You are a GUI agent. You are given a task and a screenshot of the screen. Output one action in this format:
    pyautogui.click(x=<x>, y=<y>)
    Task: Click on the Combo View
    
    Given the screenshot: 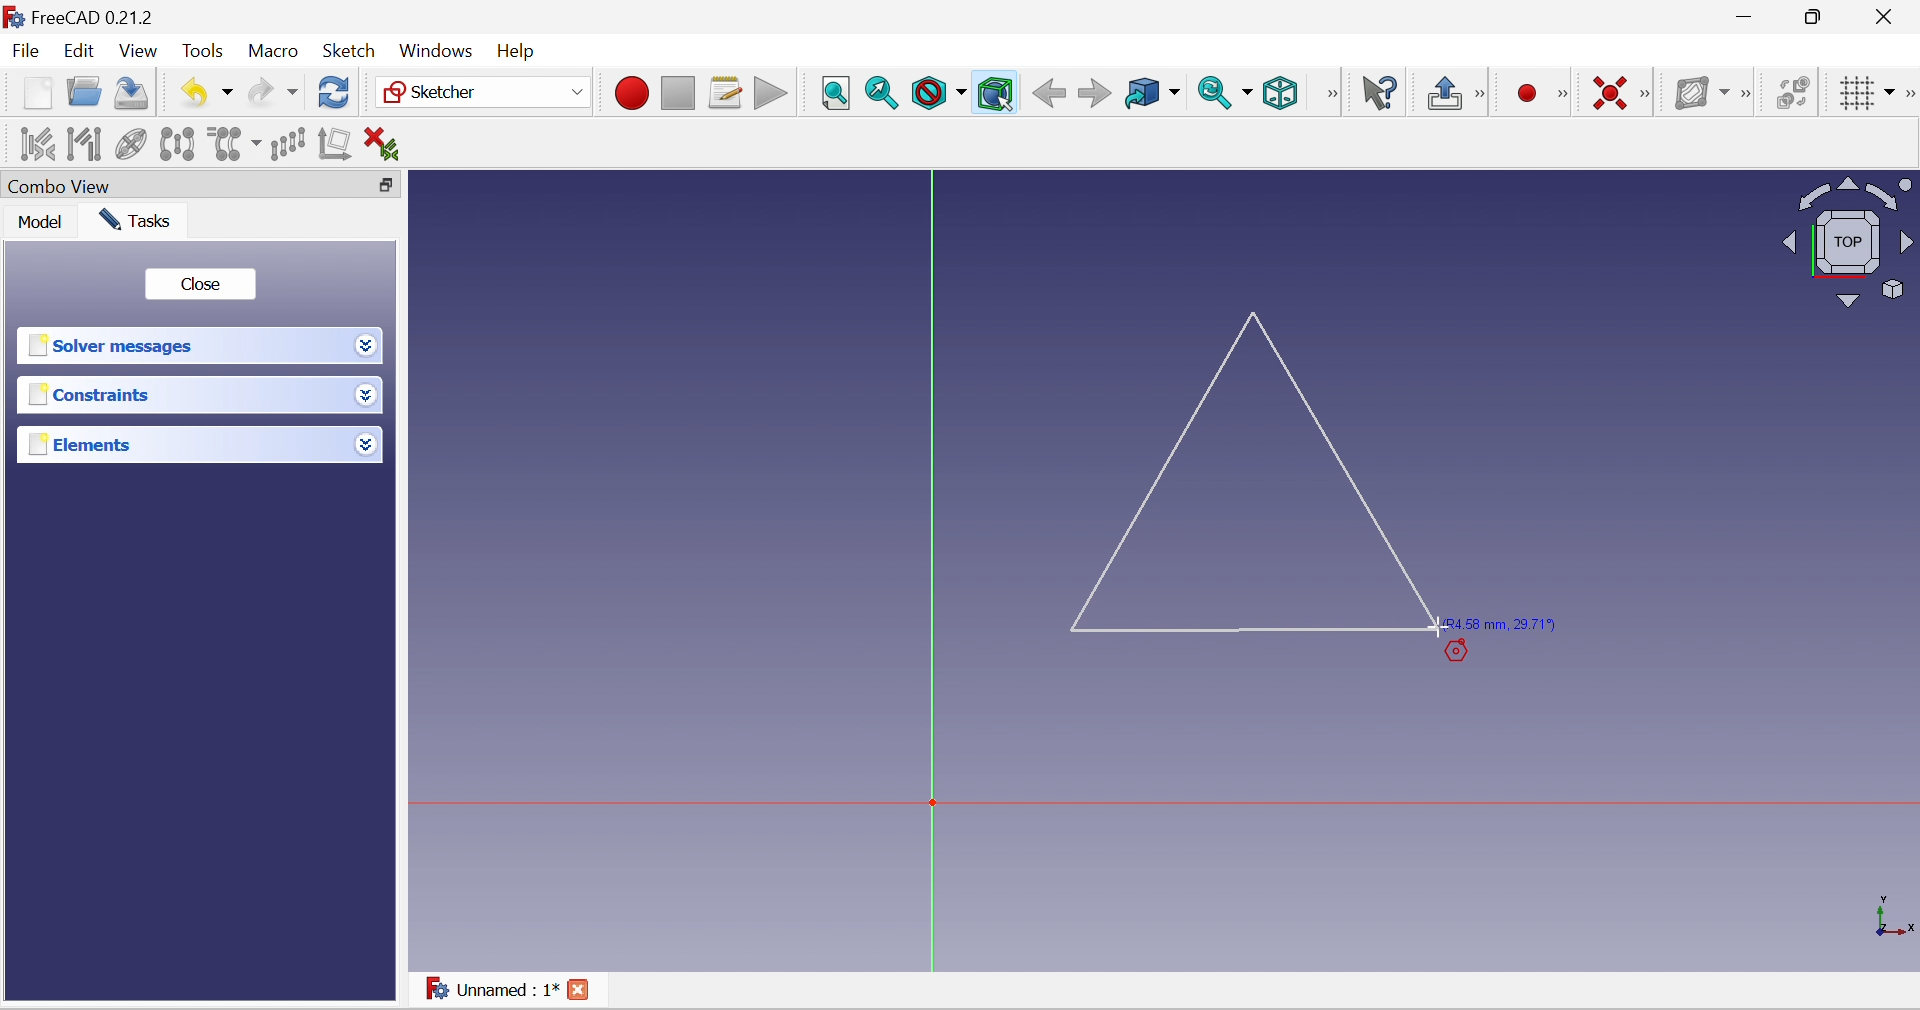 What is the action you would take?
    pyautogui.click(x=179, y=185)
    